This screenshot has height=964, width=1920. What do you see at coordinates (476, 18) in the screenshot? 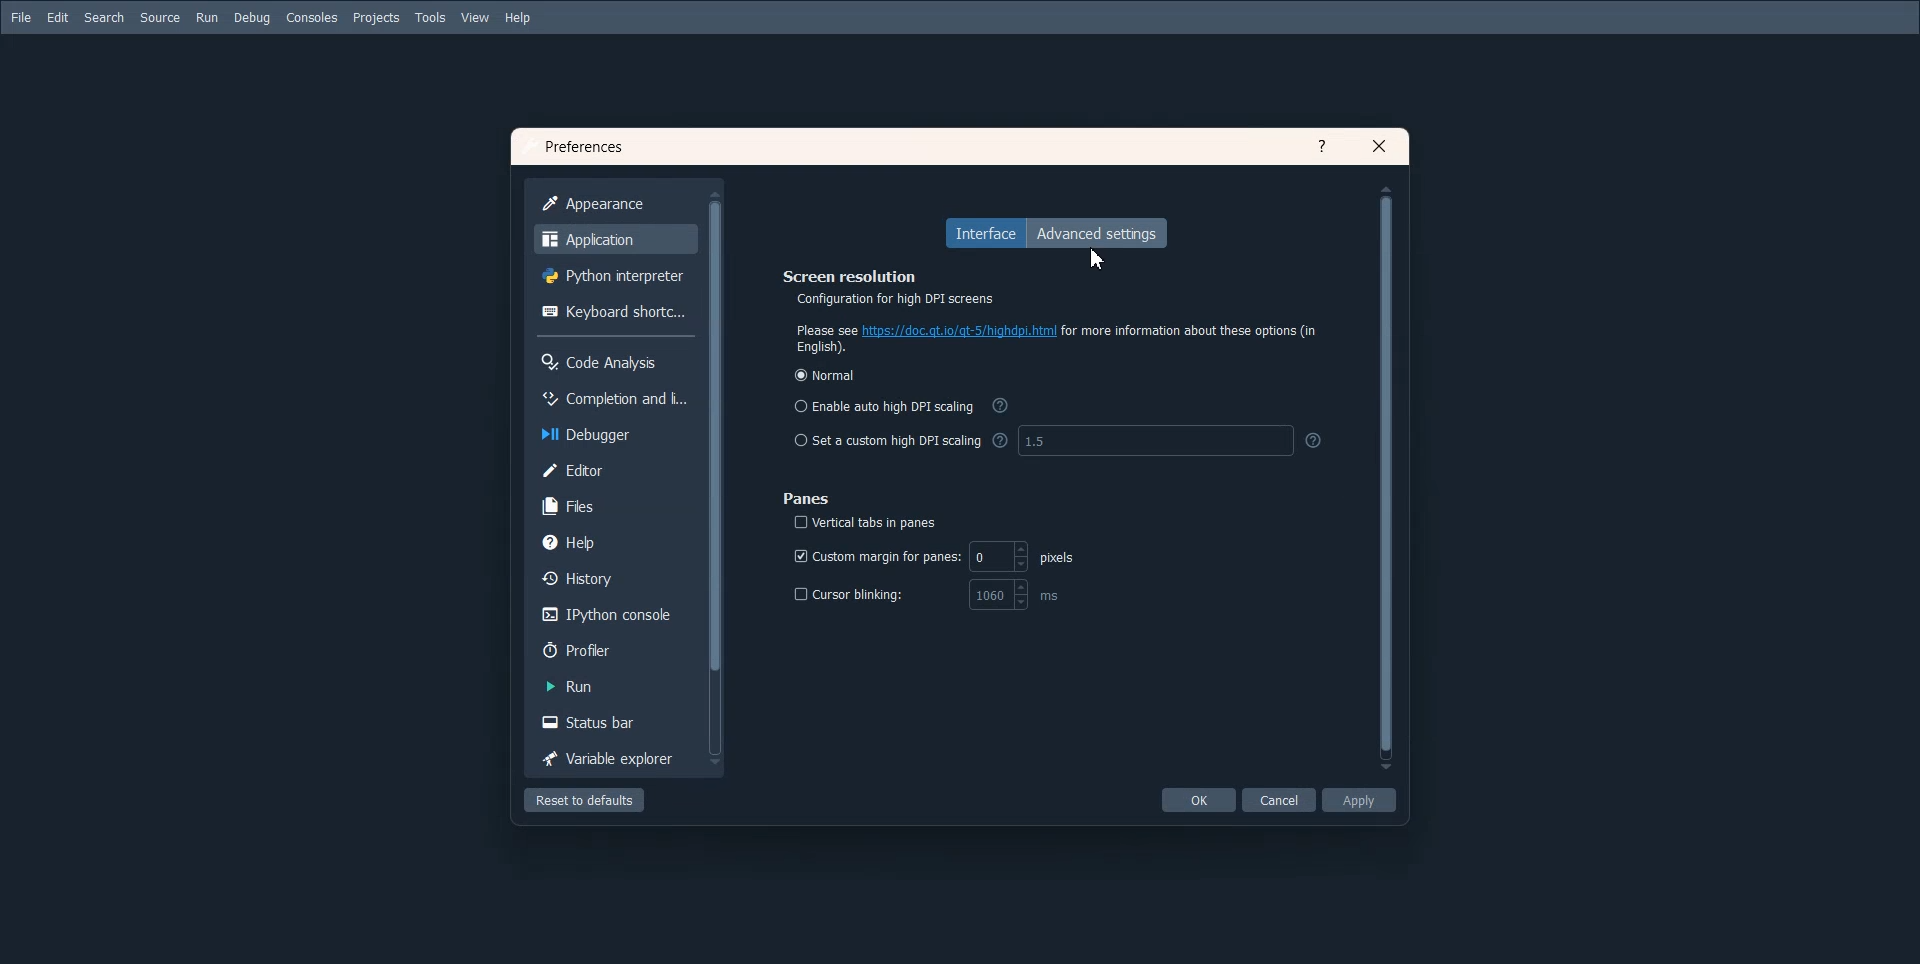
I see `View ` at bounding box center [476, 18].